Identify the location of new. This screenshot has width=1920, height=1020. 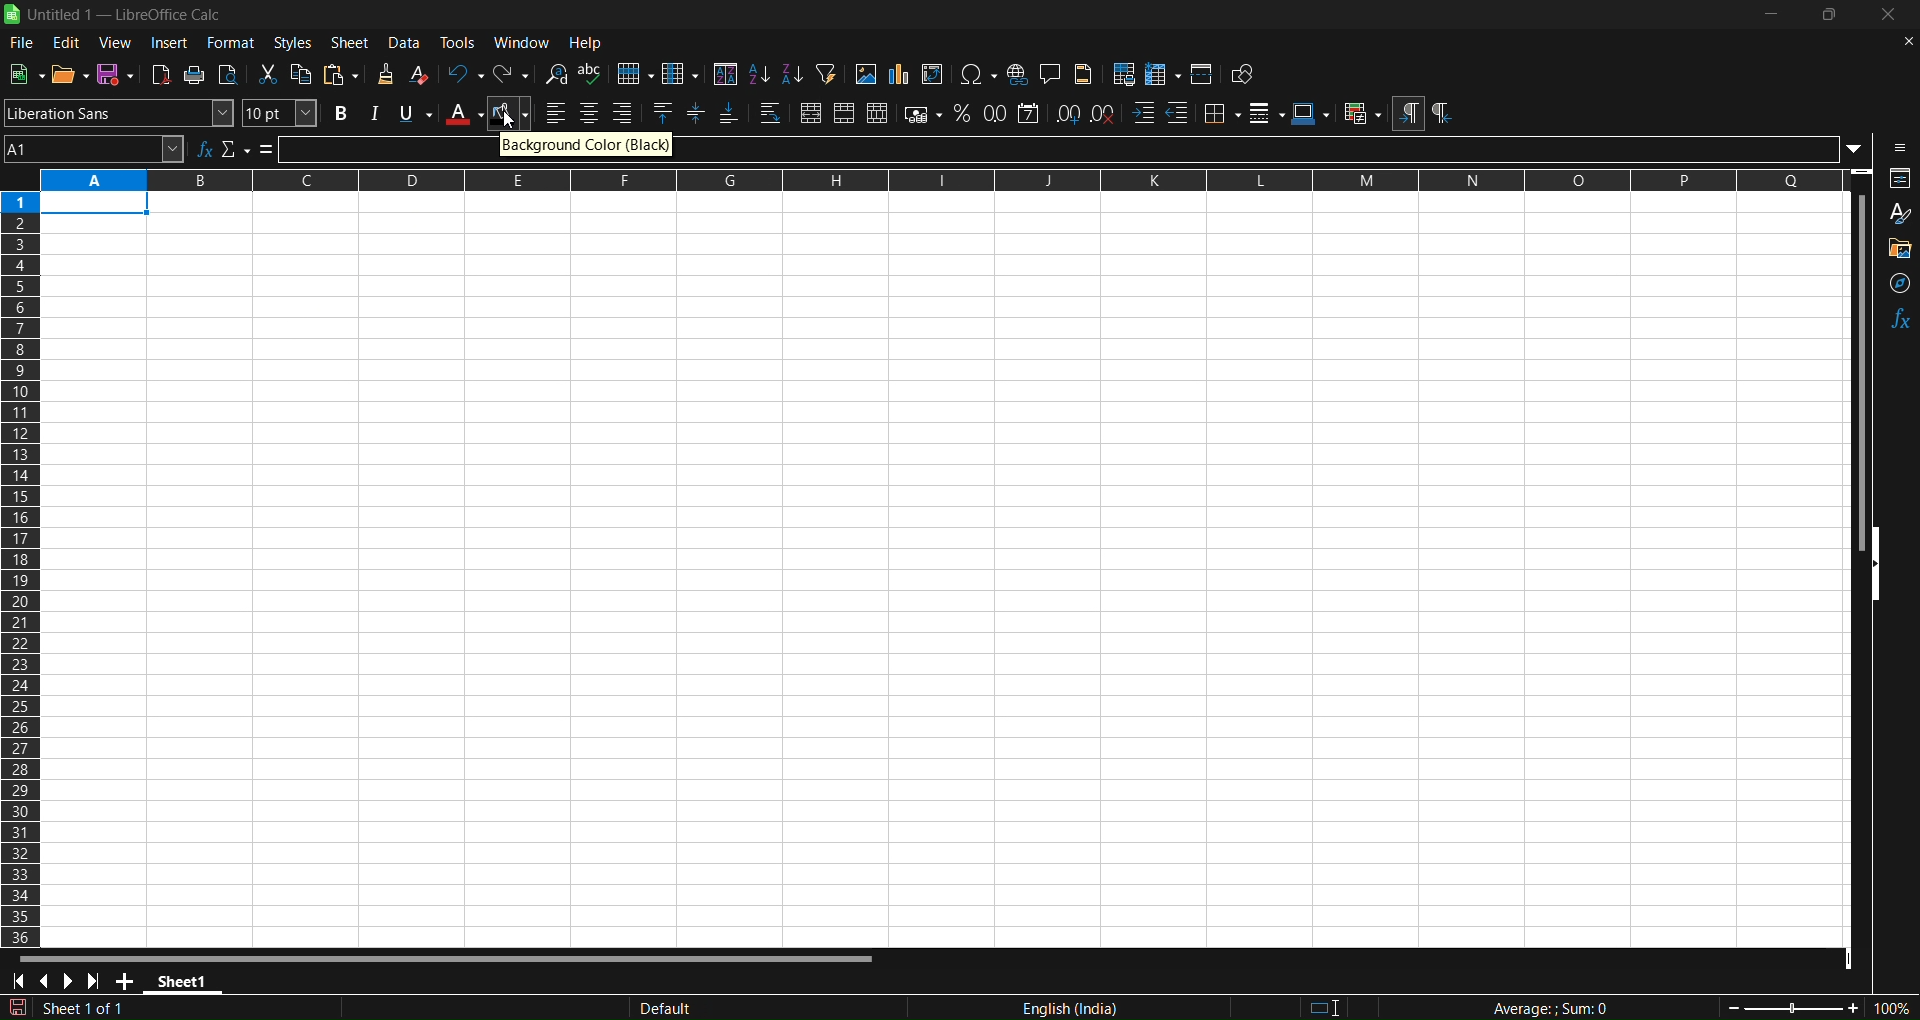
(29, 74).